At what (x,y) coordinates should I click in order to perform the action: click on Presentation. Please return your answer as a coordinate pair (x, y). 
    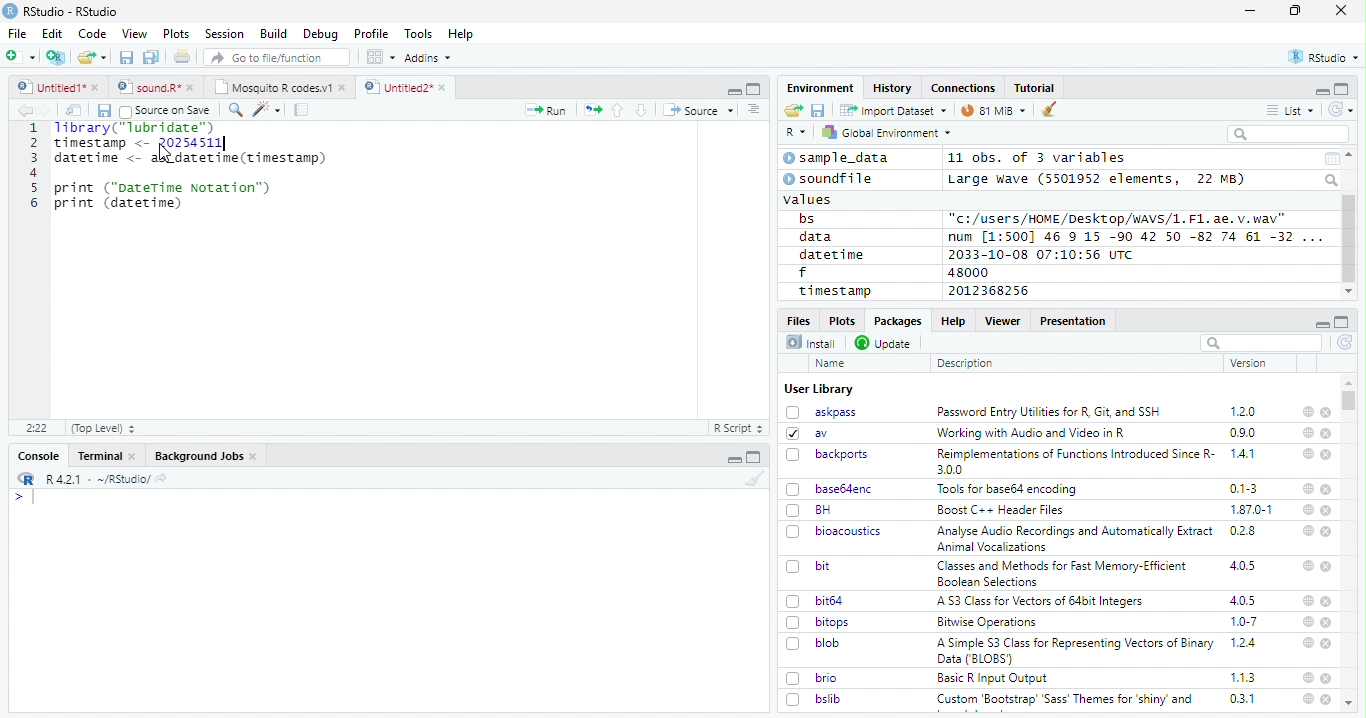
    Looking at the image, I should click on (1074, 321).